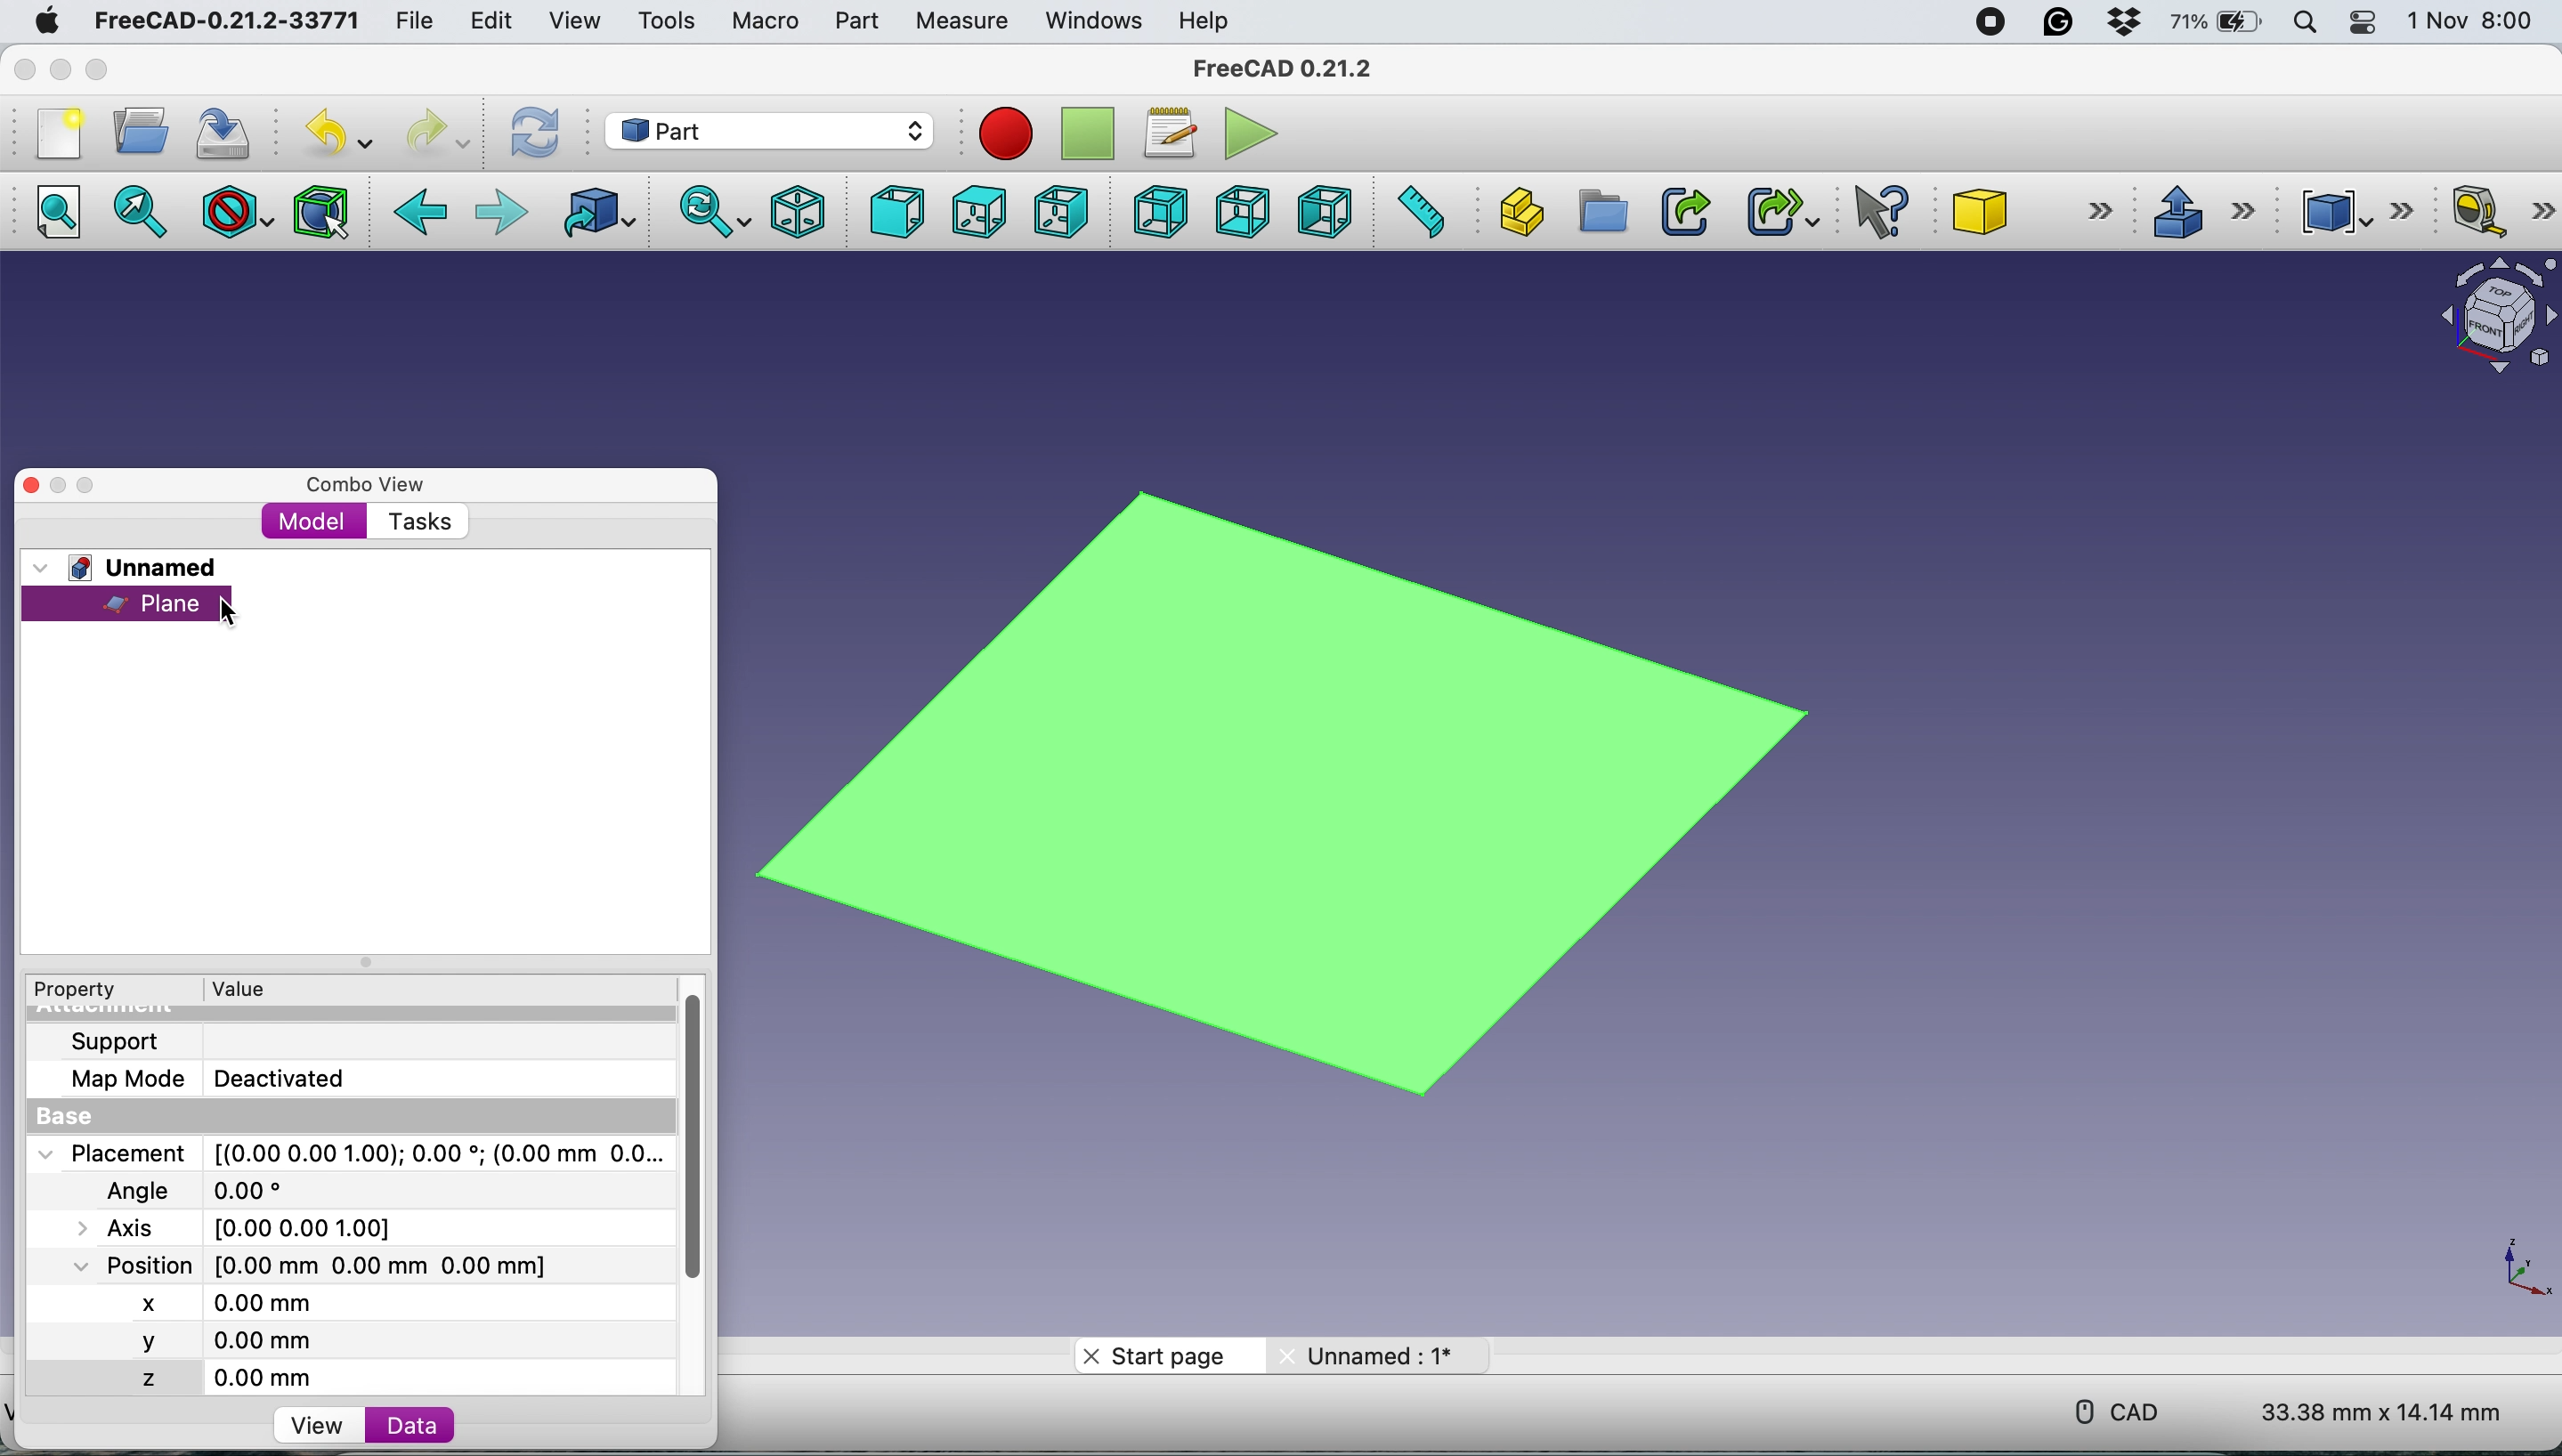  Describe the element at coordinates (537, 134) in the screenshot. I see `refresh` at that location.